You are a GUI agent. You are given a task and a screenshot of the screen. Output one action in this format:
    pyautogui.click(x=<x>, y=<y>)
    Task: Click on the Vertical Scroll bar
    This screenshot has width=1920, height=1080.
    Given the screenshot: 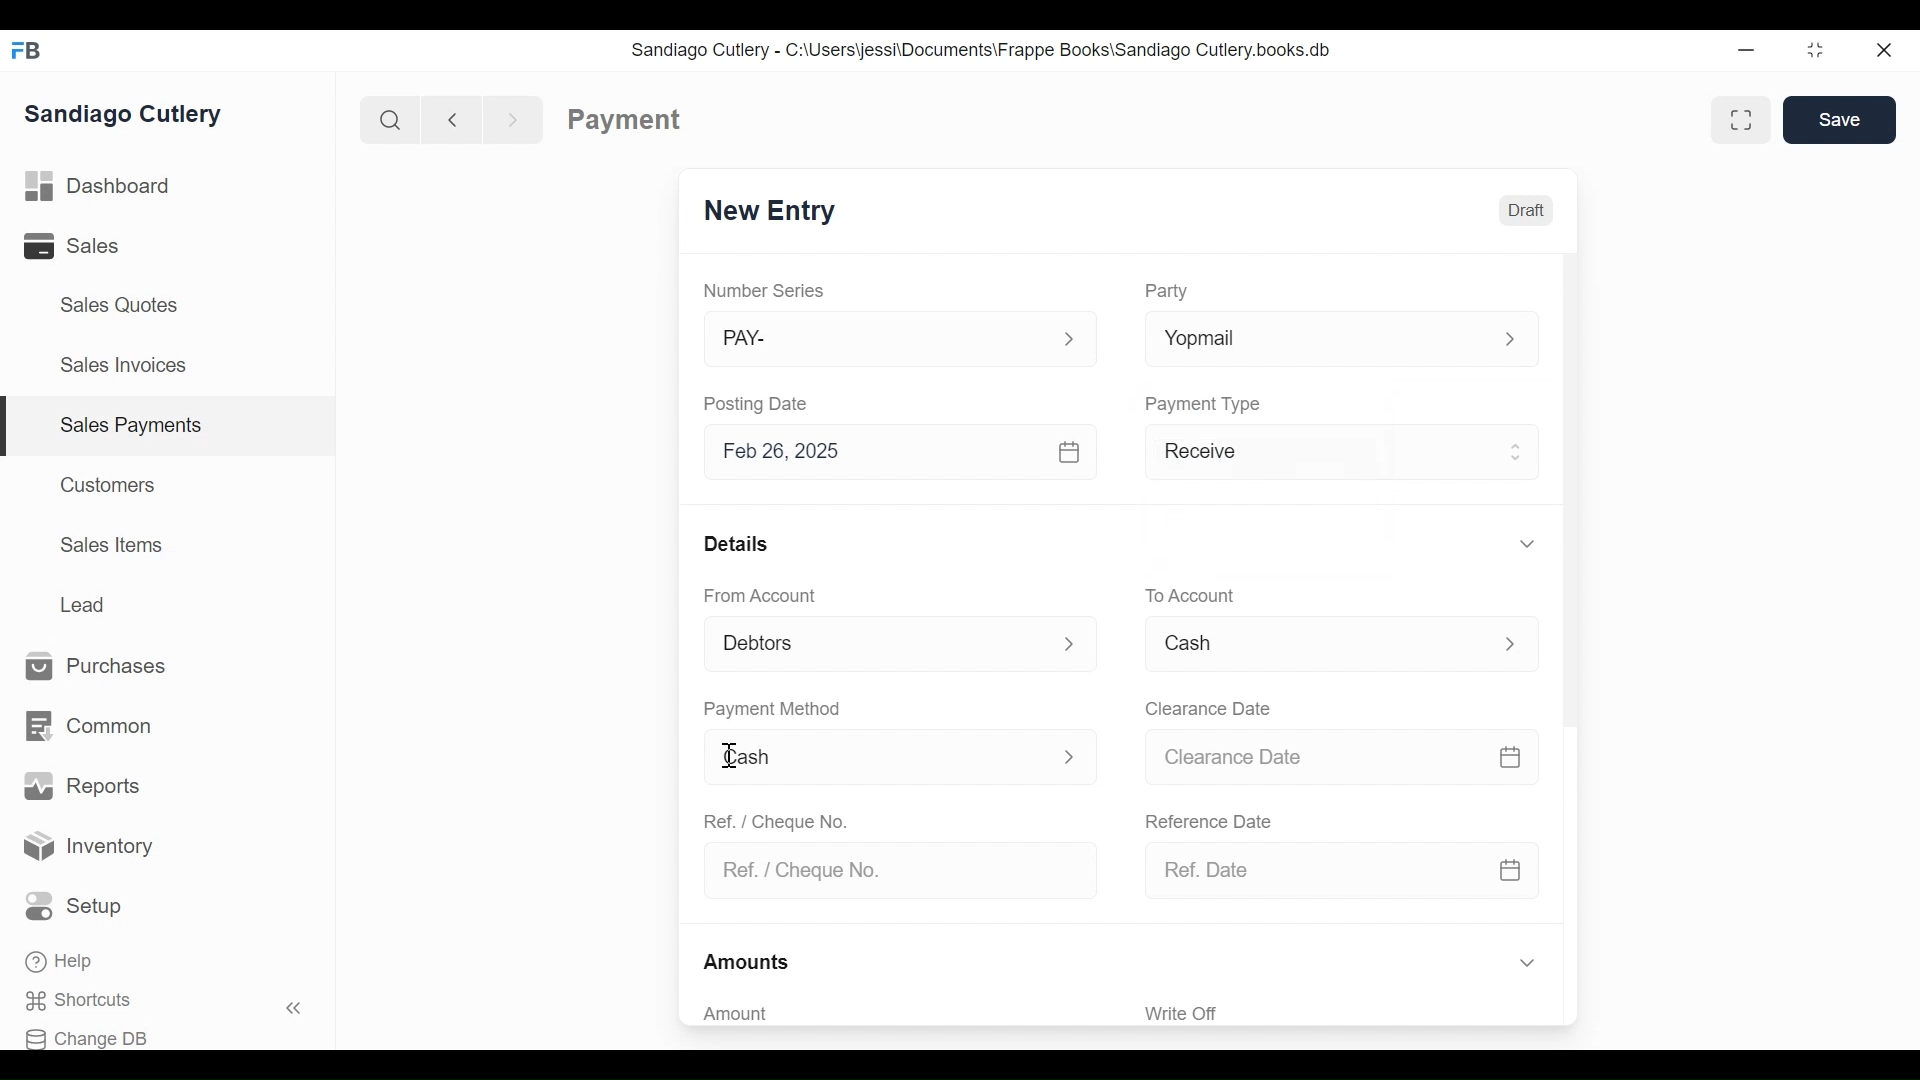 What is the action you would take?
    pyautogui.click(x=1568, y=493)
    